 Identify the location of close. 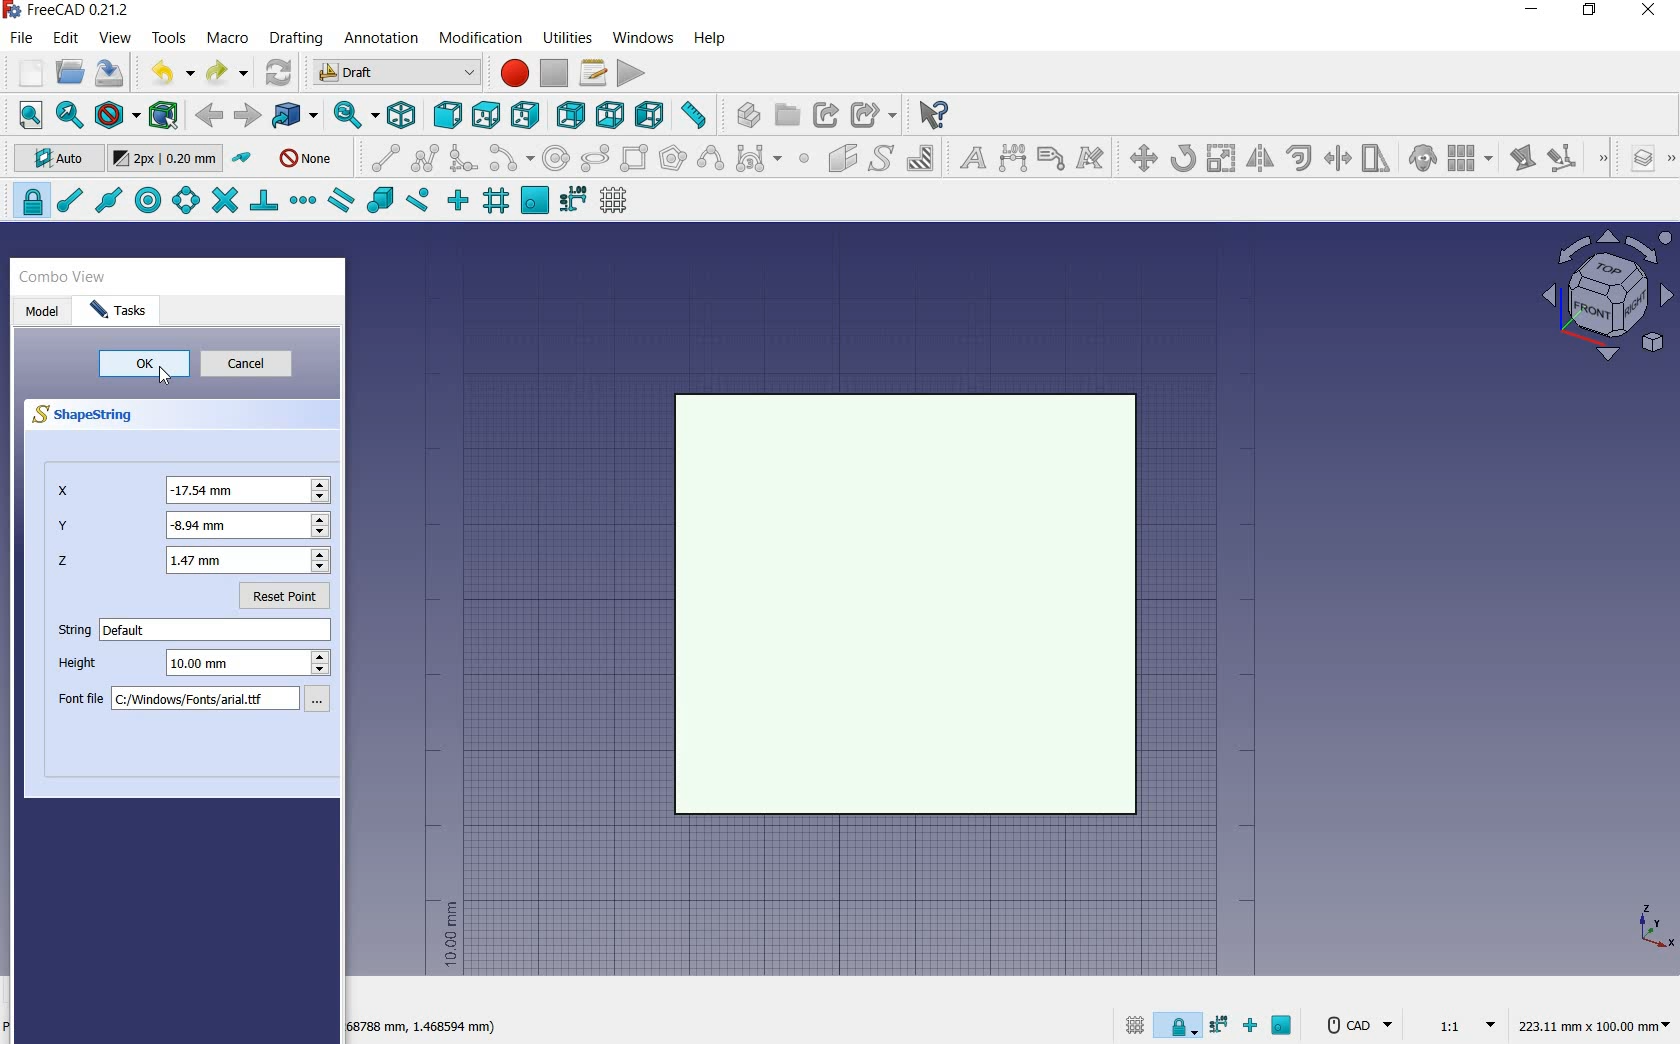
(331, 280).